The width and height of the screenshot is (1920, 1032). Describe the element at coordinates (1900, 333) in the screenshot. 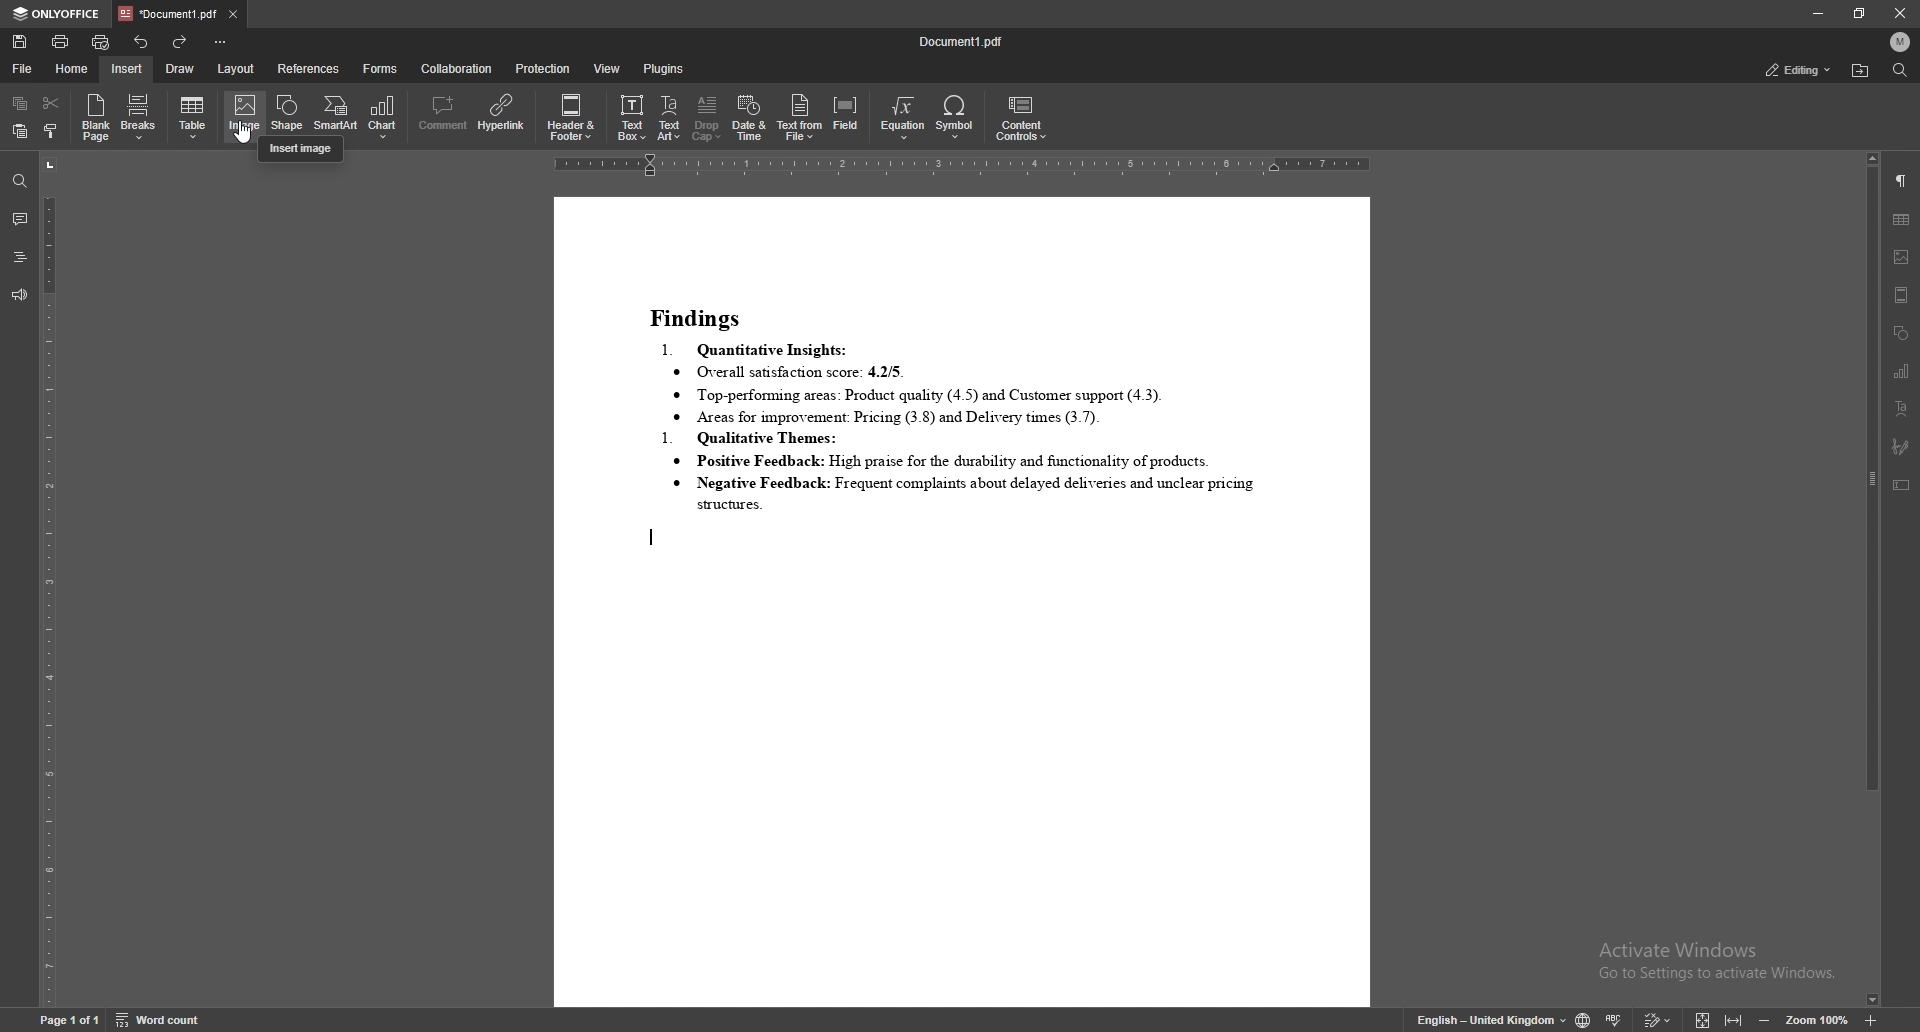

I see `shapes` at that location.